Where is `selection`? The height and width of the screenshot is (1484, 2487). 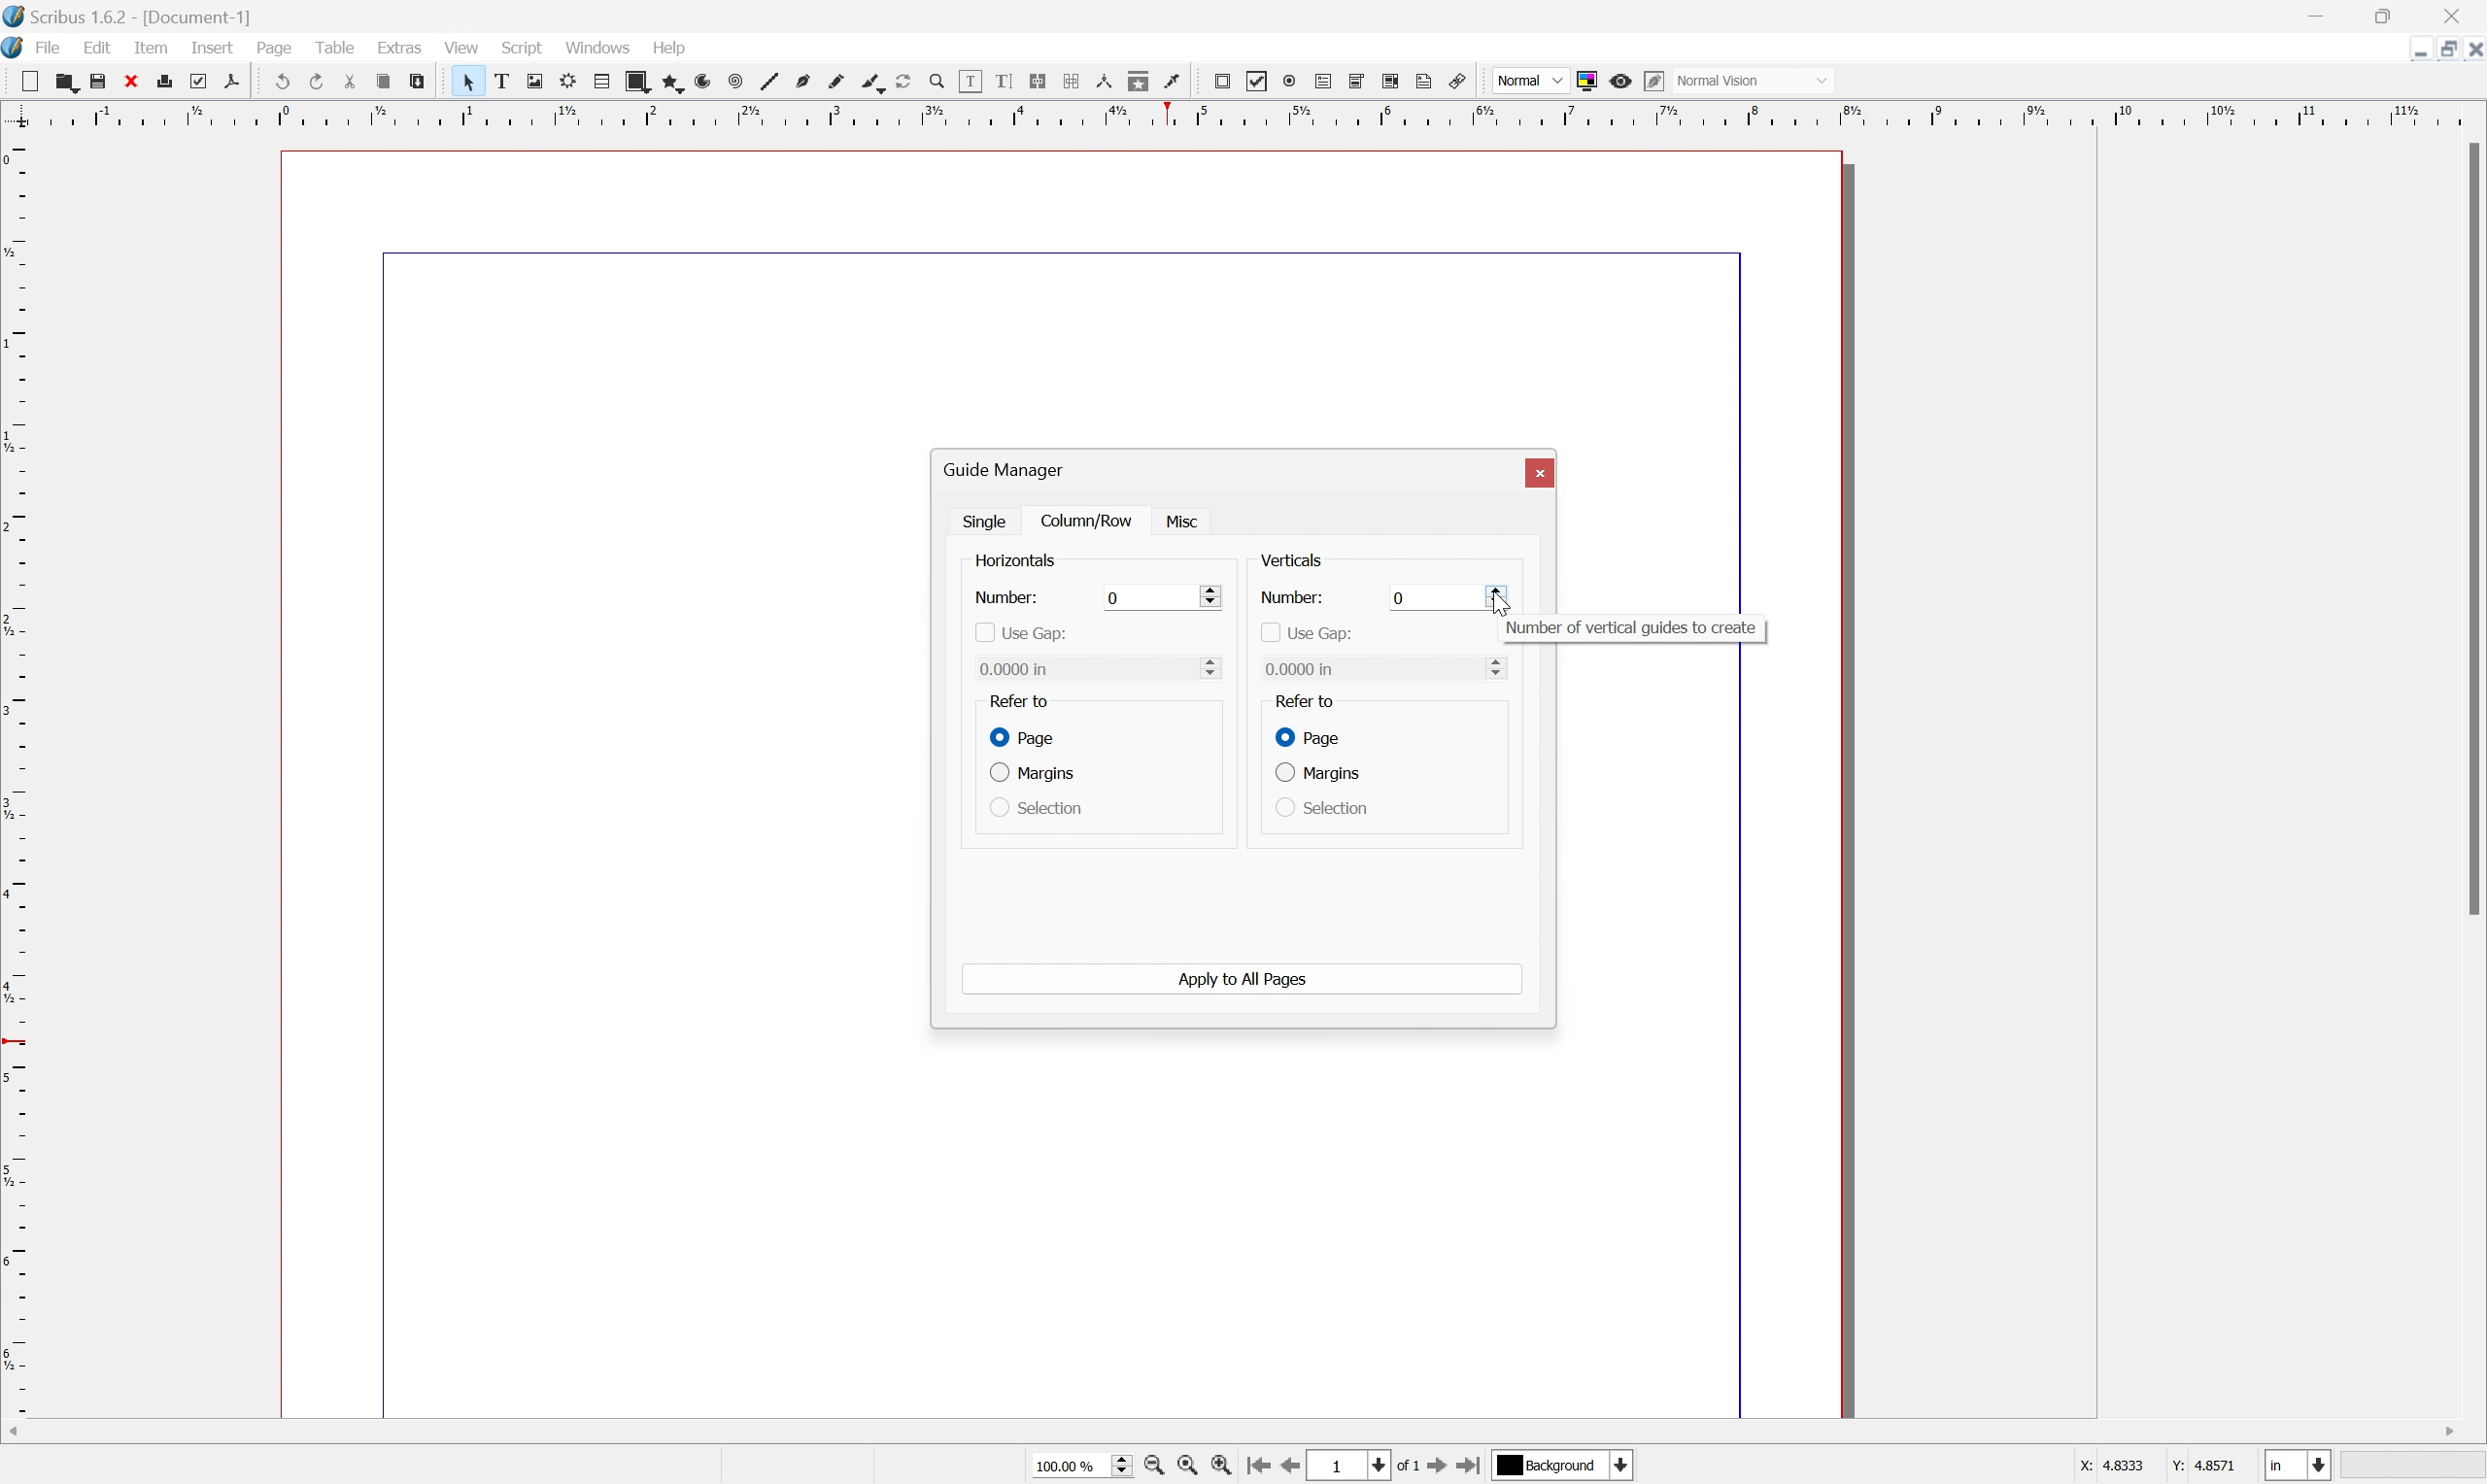
selection is located at coordinates (1321, 806).